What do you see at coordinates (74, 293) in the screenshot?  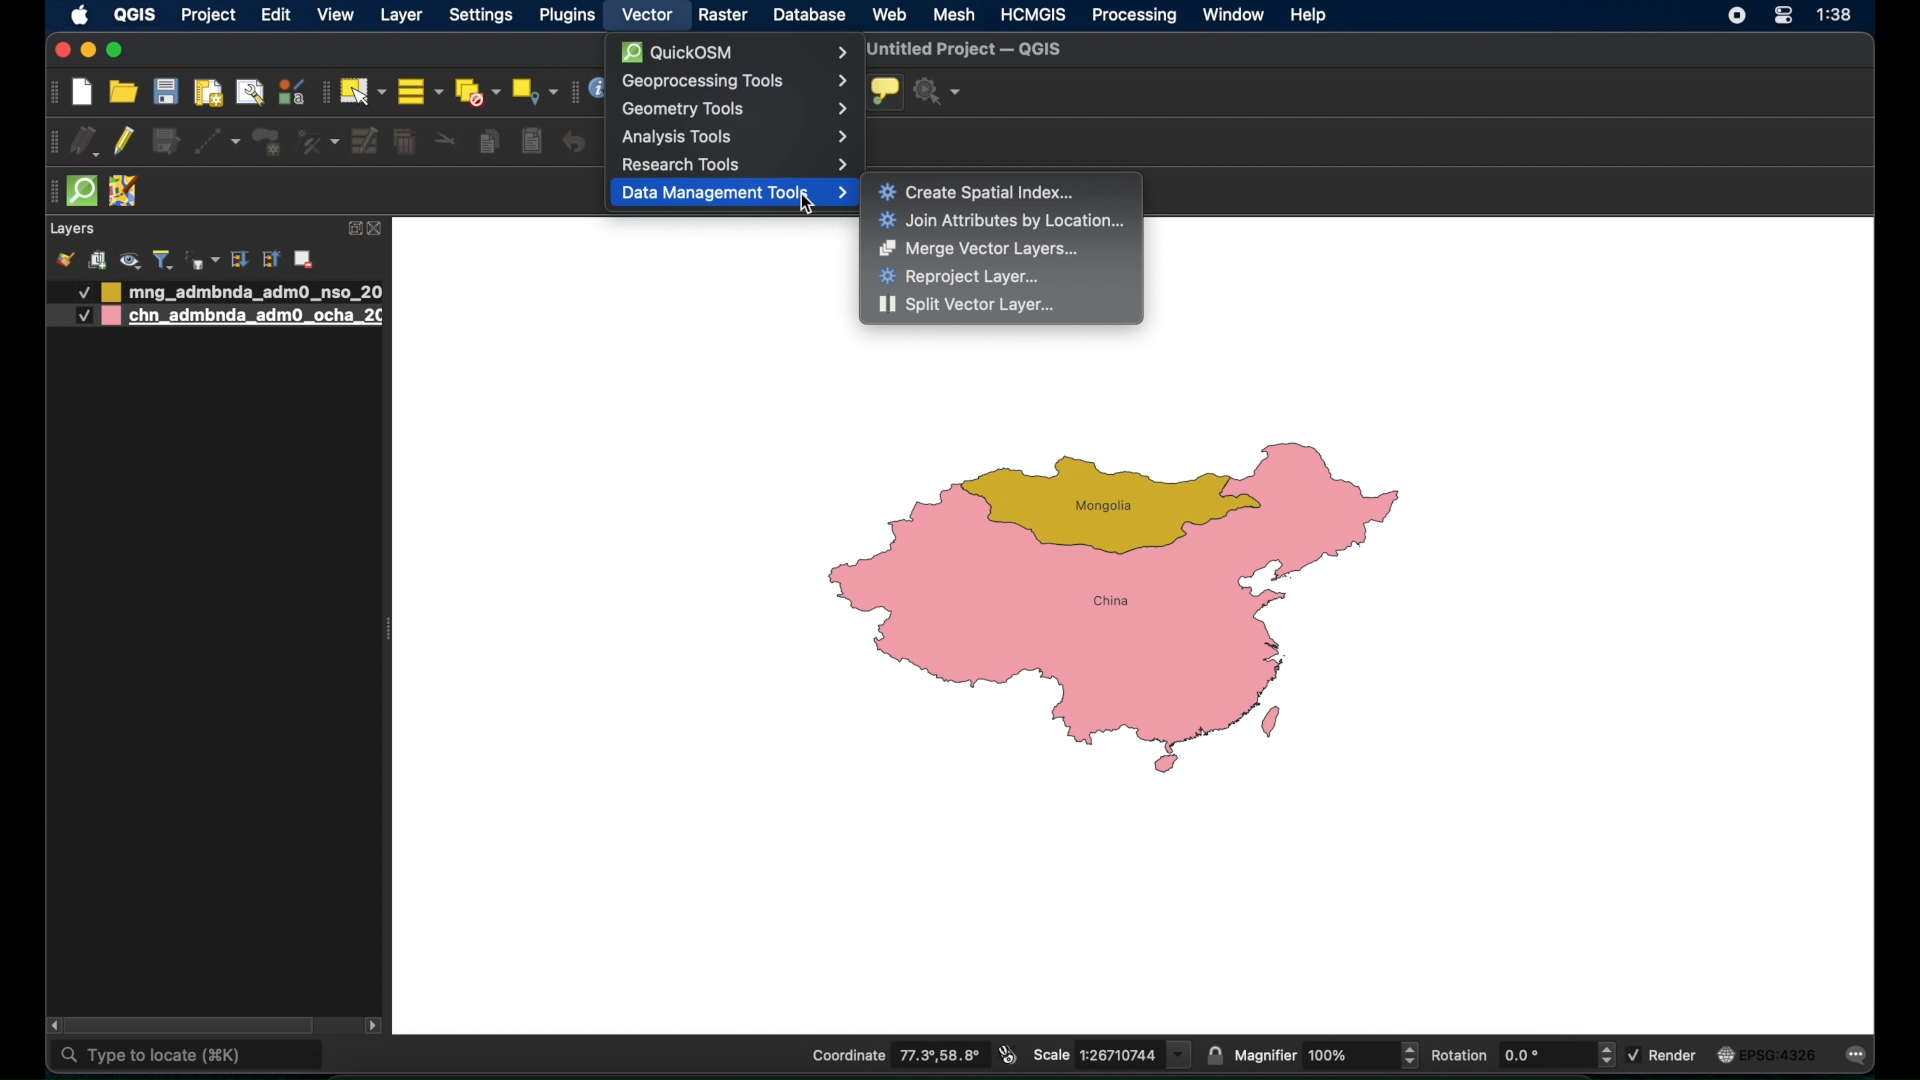 I see `` at bounding box center [74, 293].